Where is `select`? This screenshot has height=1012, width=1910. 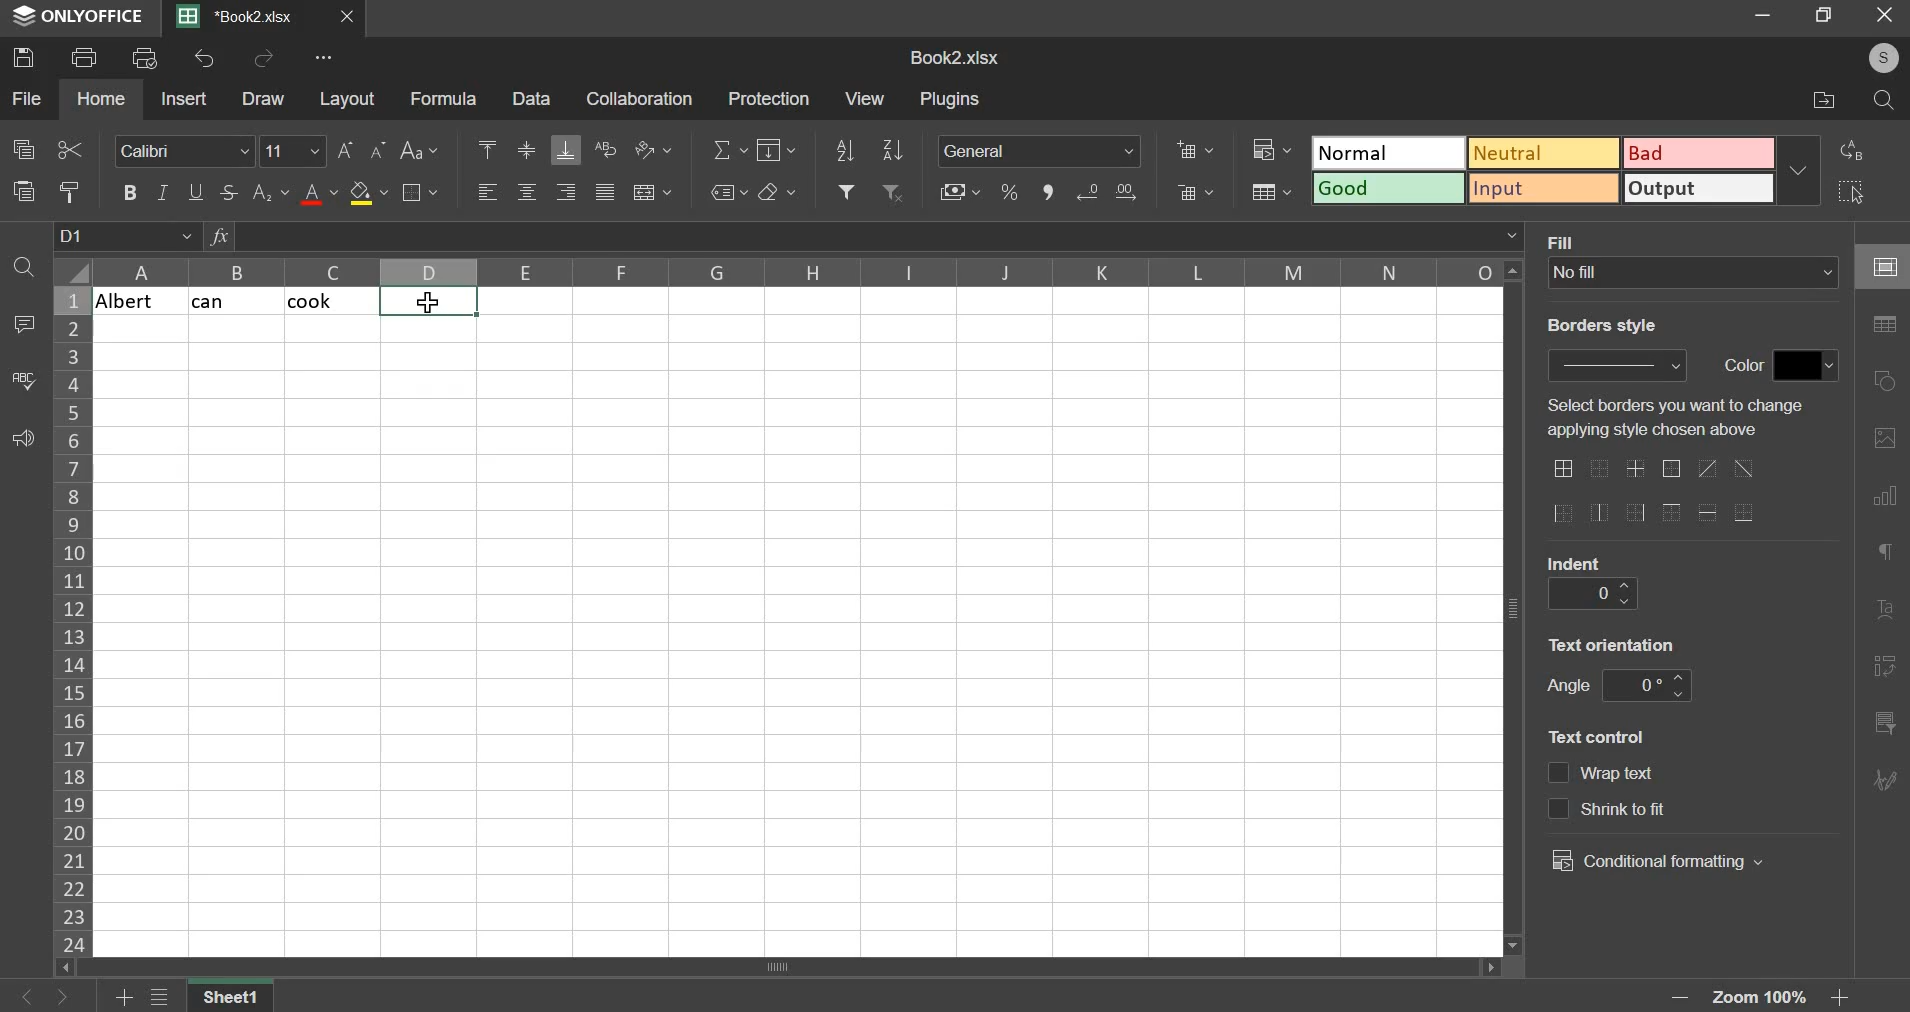
select is located at coordinates (1862, 192).